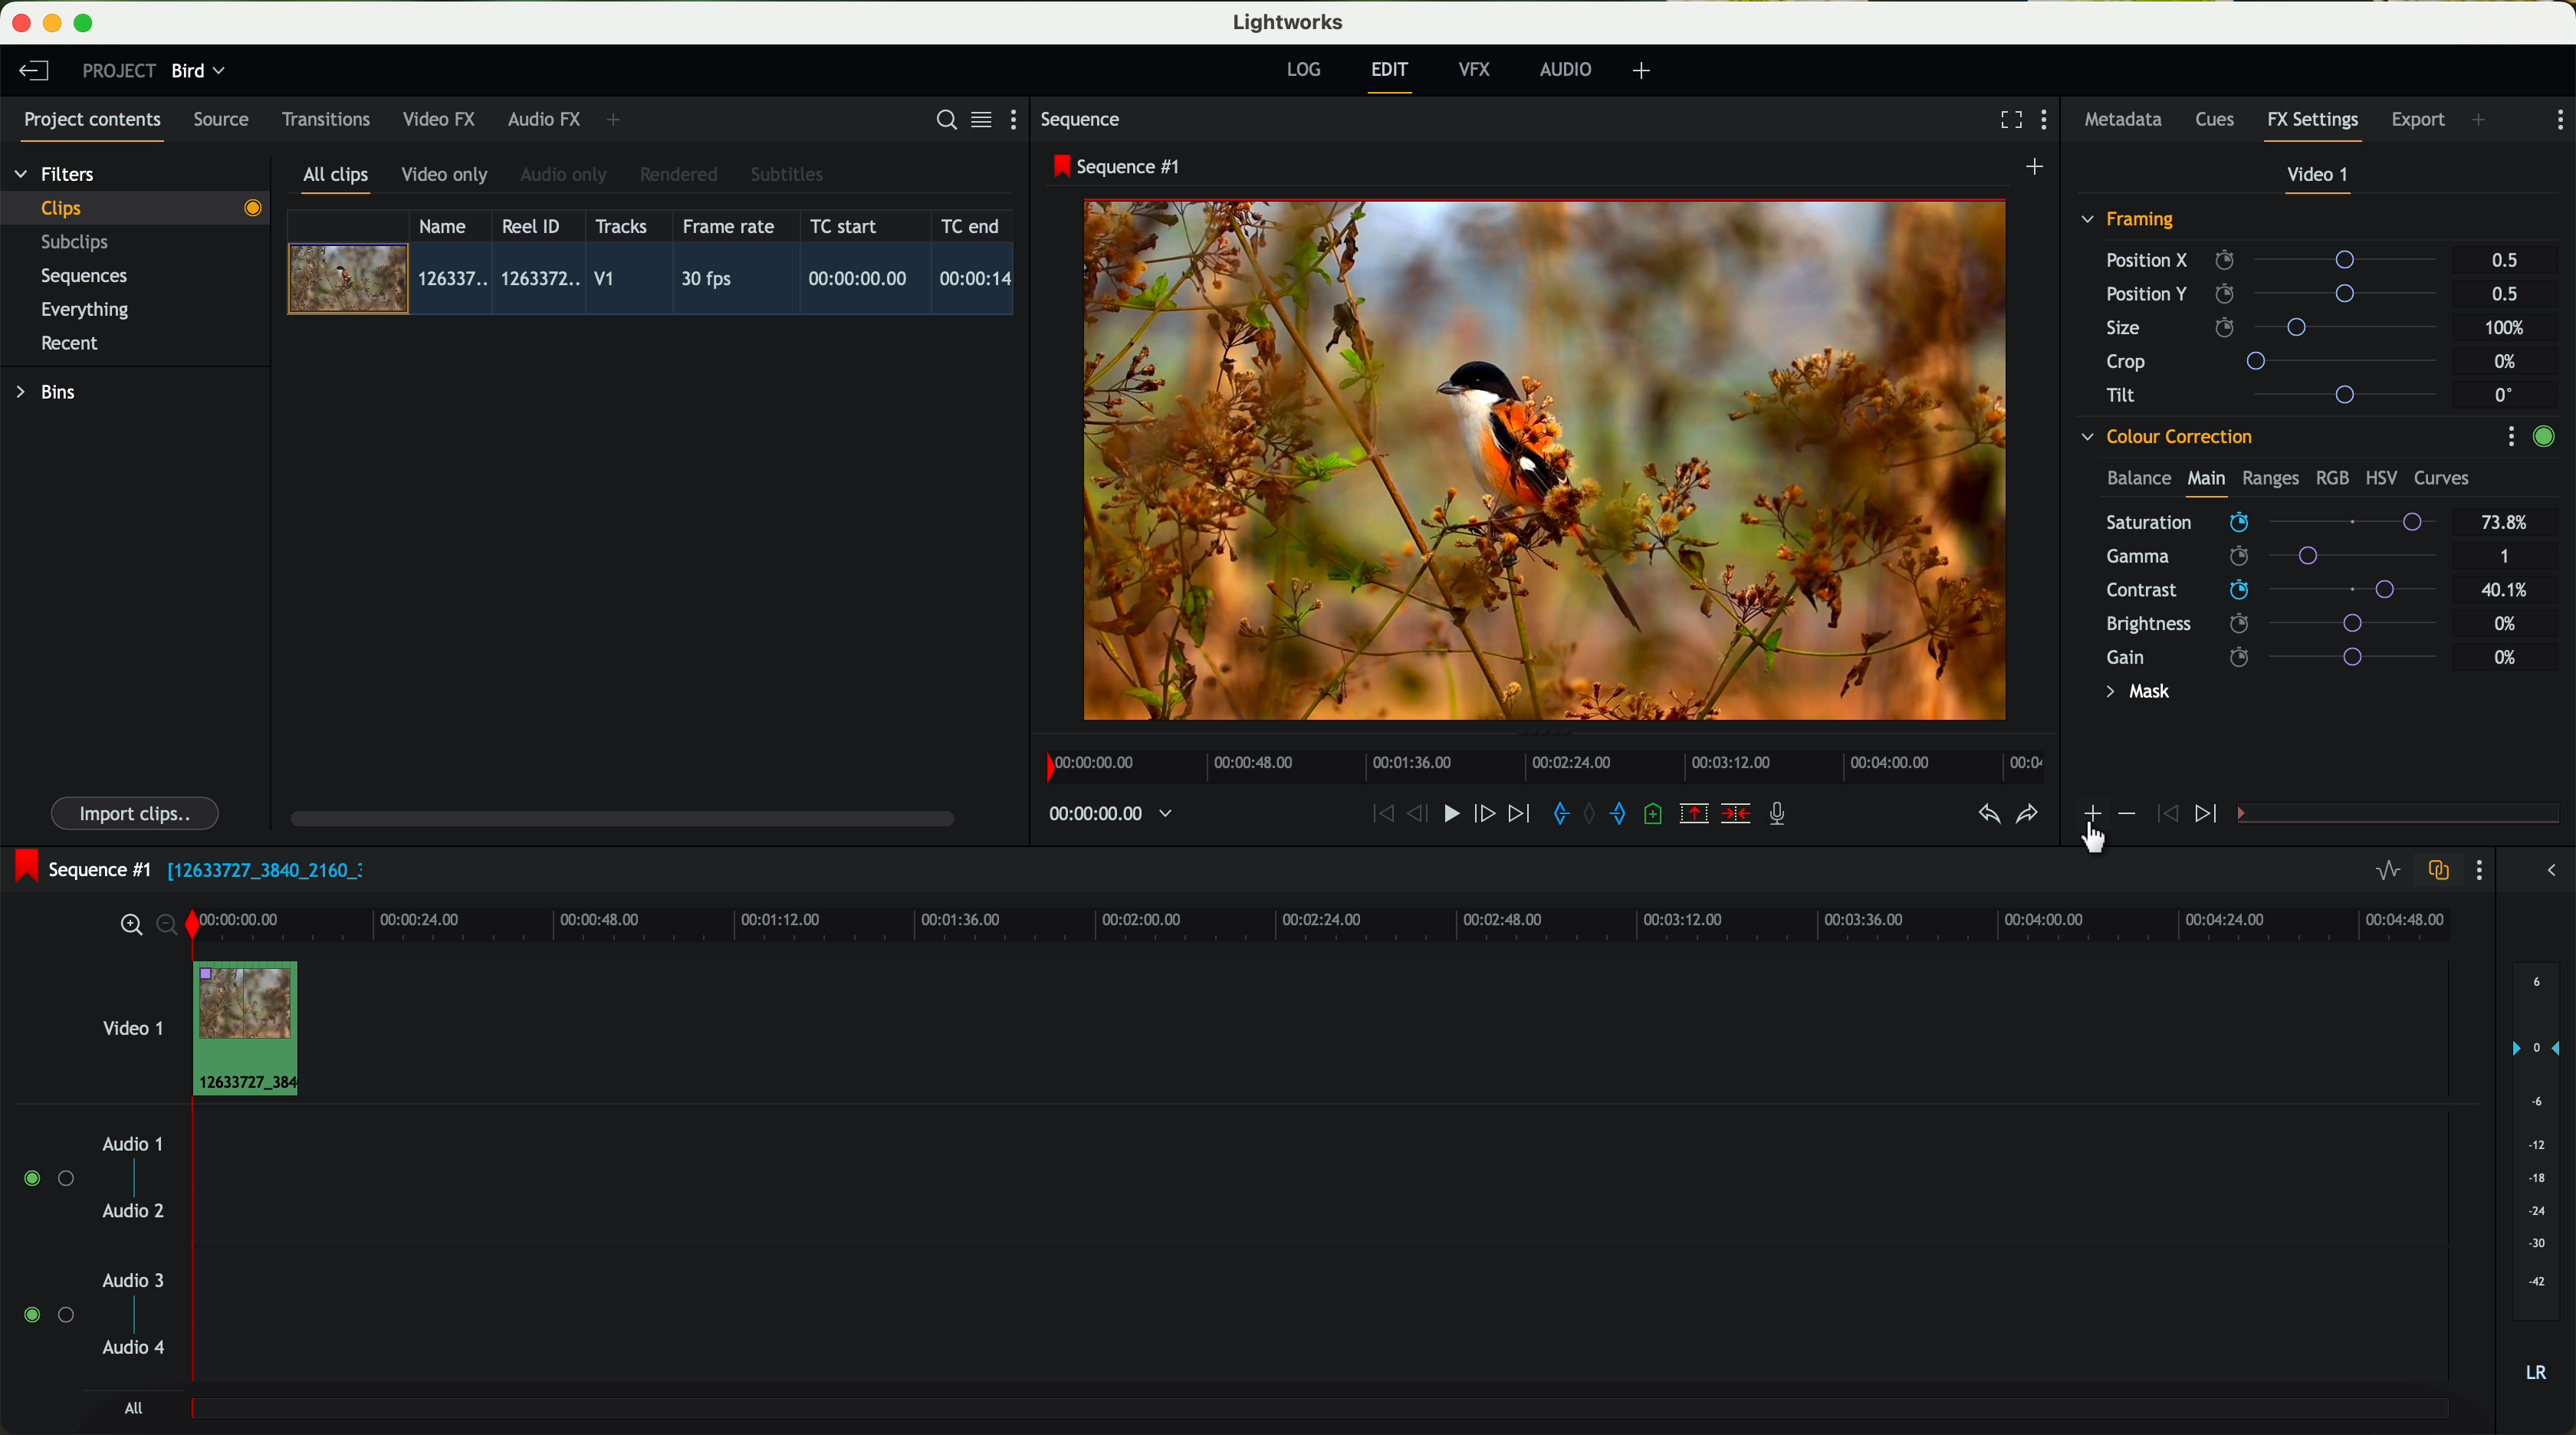 Image resolution: width=2576 pixels, height=1435 pixels. What do you see at coordinates (135, 1348) in the screenshot?
I see `audio 4` at bounding box center [135, 1348].